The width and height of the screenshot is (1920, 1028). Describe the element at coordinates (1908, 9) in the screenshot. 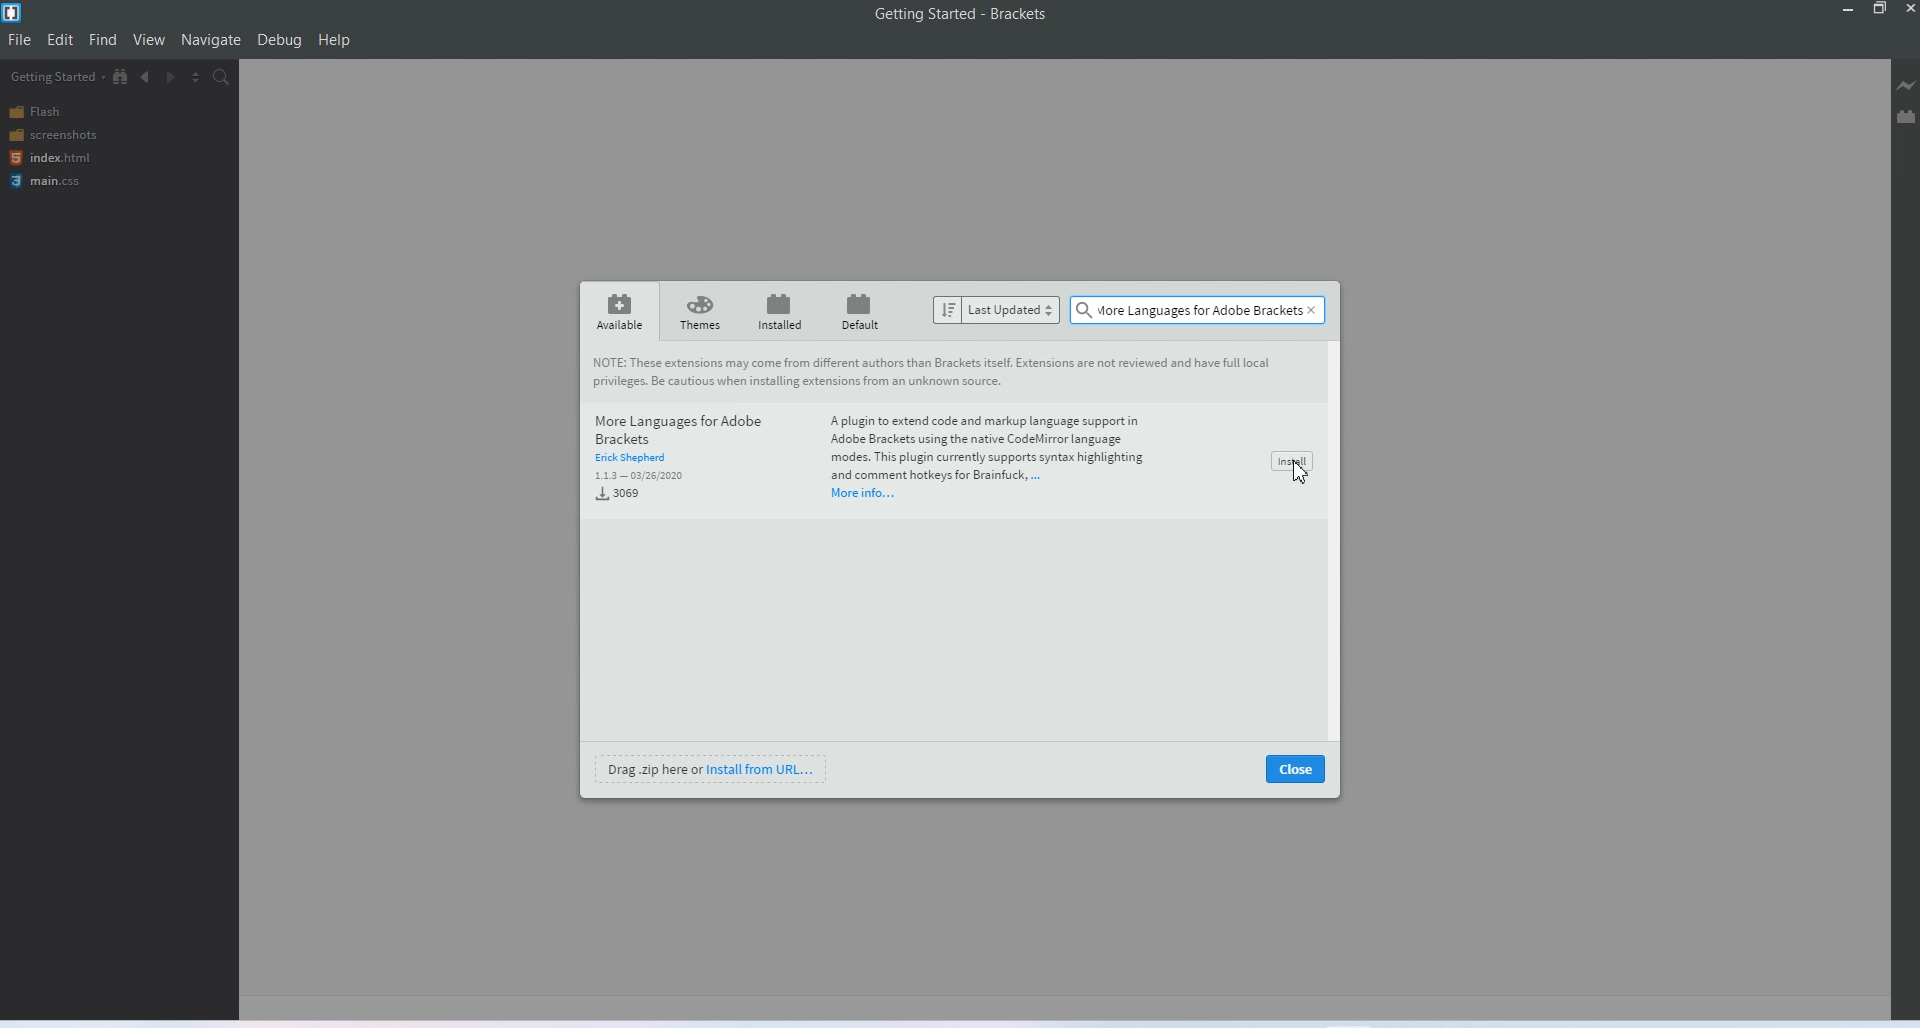

I see `Close` at that location.